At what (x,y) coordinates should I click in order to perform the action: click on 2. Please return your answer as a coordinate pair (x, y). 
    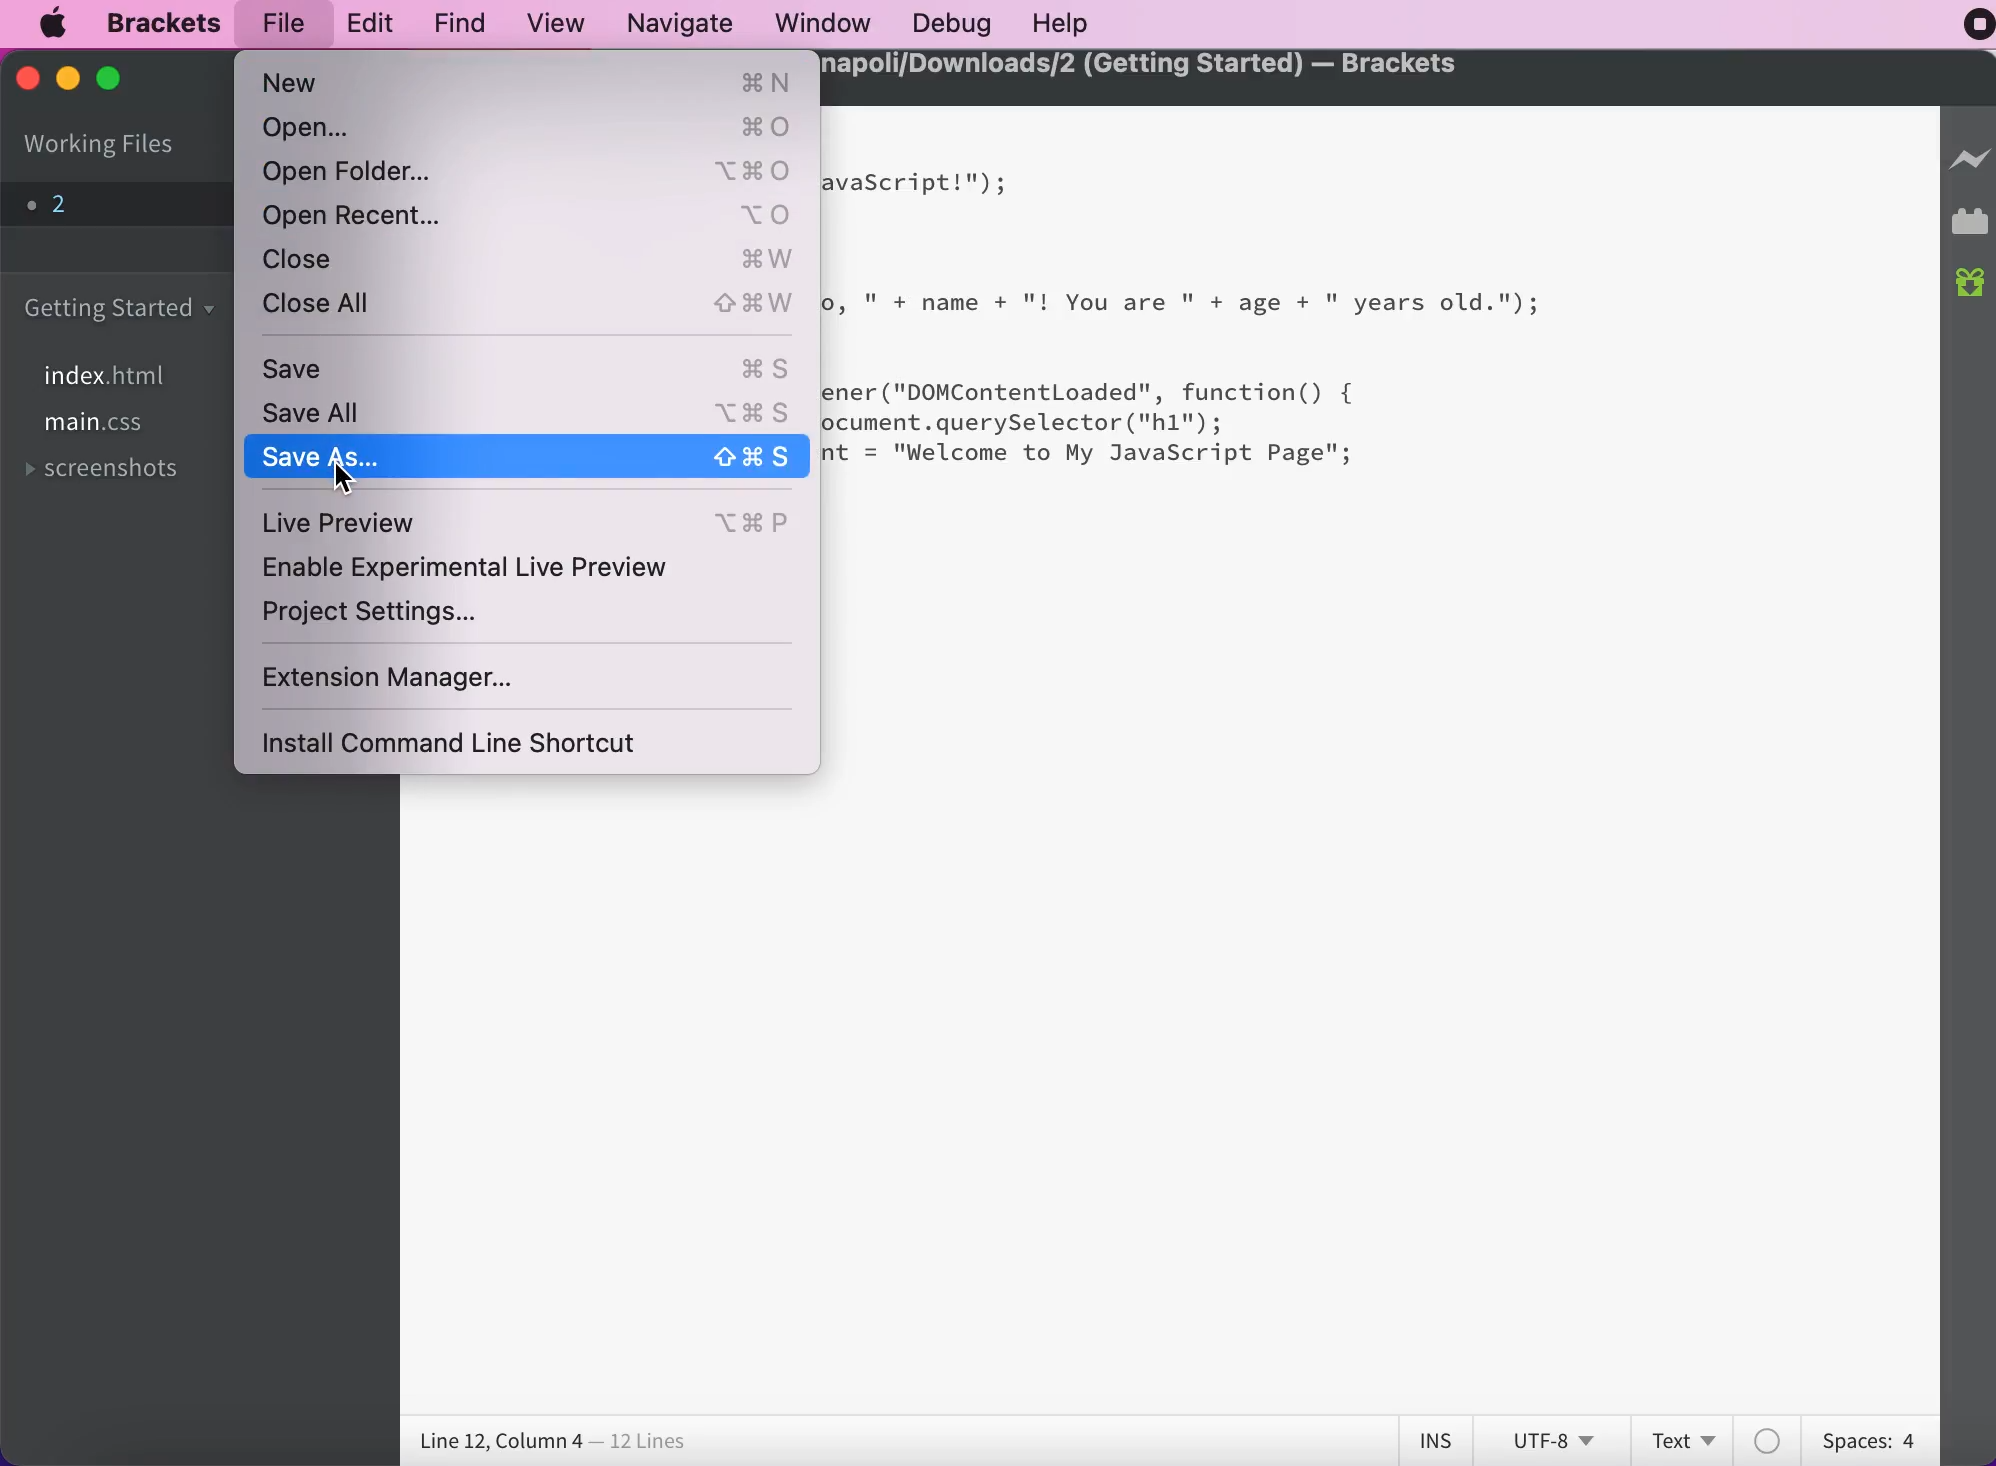
    Looking at the image, I should click on (112, 202).